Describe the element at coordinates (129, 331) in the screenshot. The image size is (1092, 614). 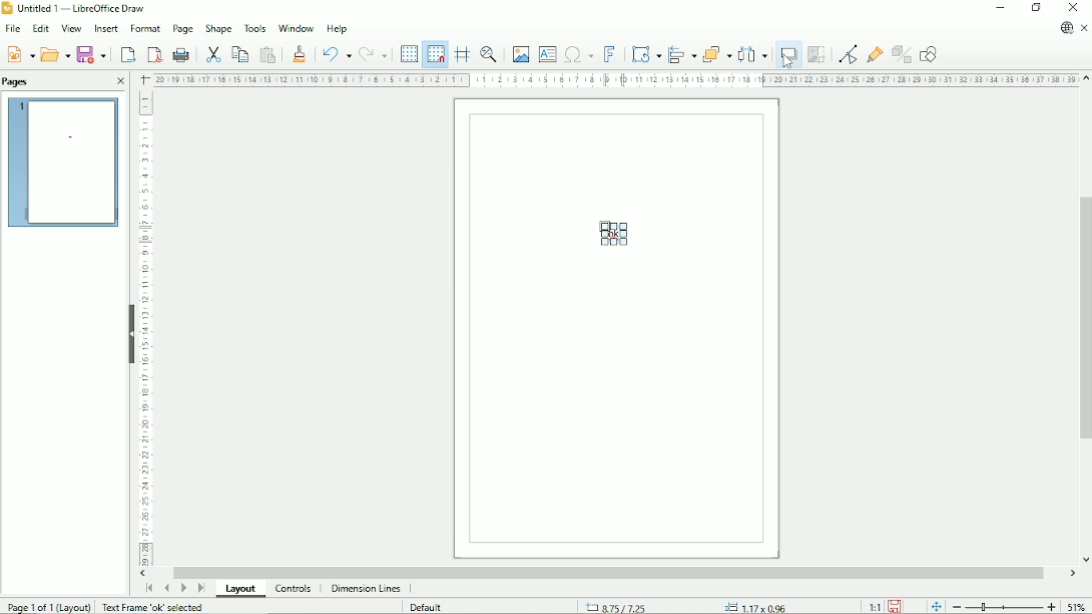
I see `Hide` at that location.